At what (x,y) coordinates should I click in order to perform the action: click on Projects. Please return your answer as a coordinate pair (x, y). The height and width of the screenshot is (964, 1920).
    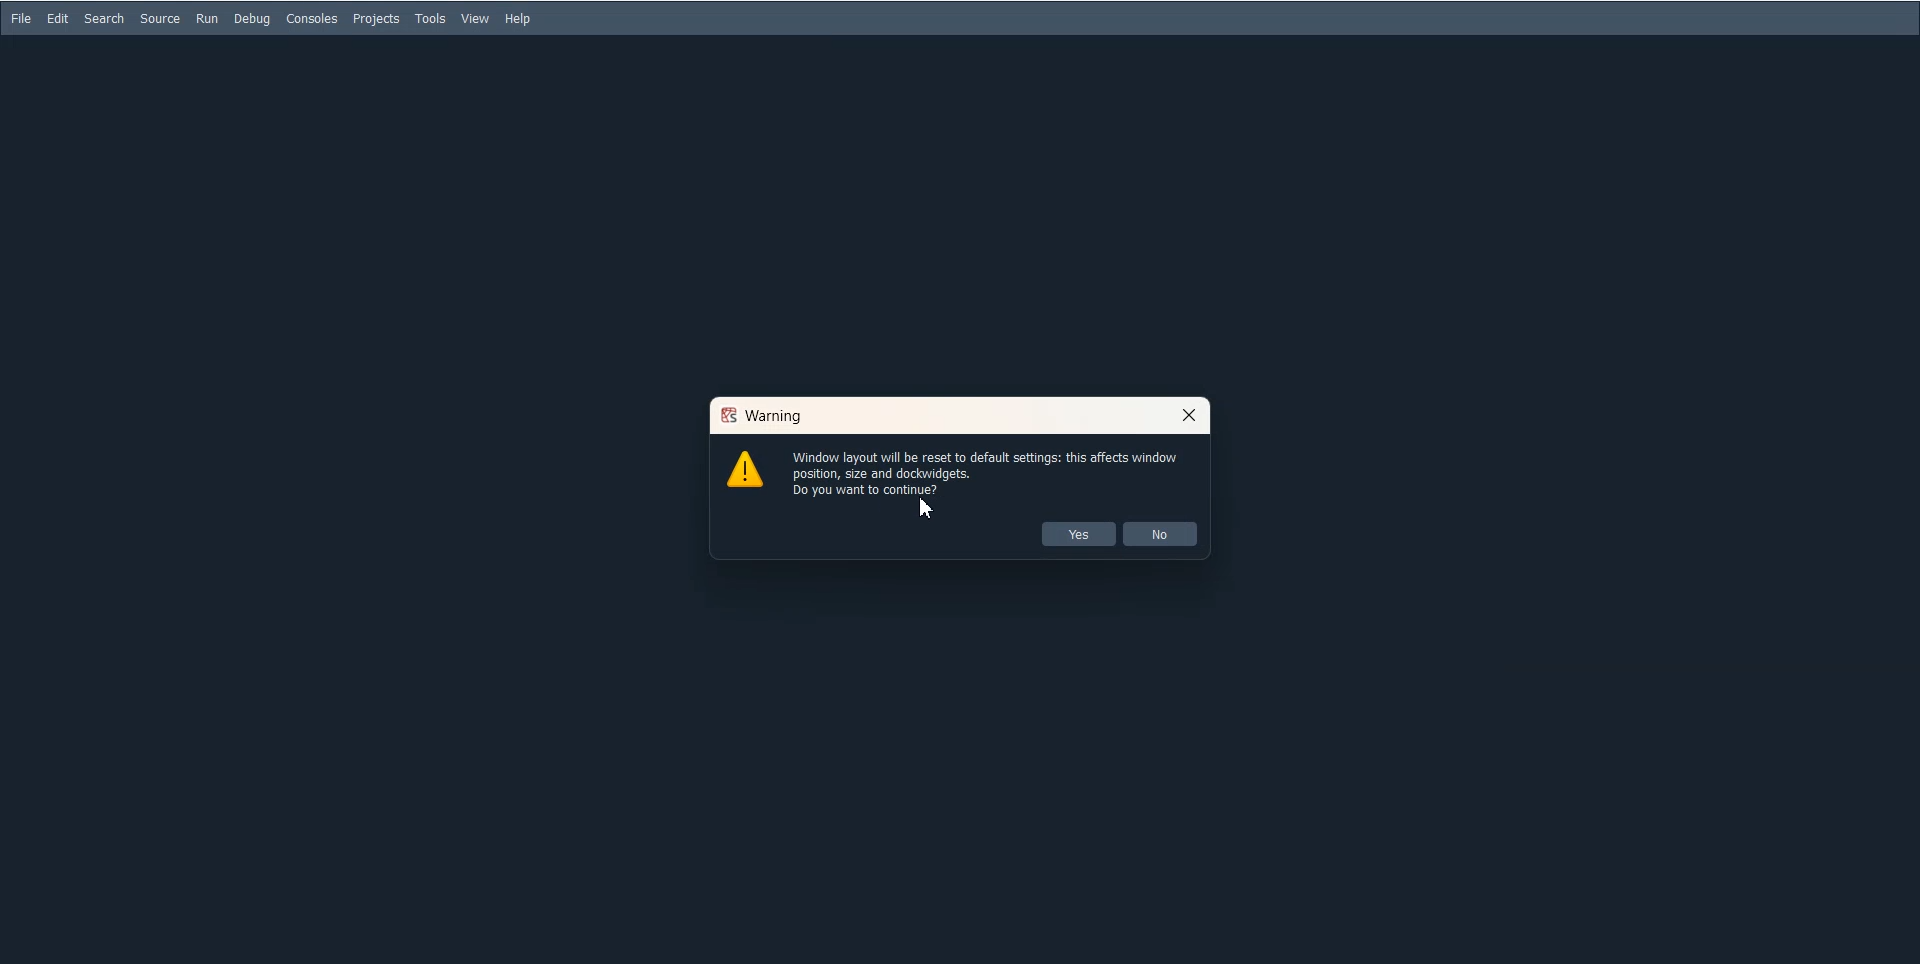
    Looking at the image, I should click on (376, 19).